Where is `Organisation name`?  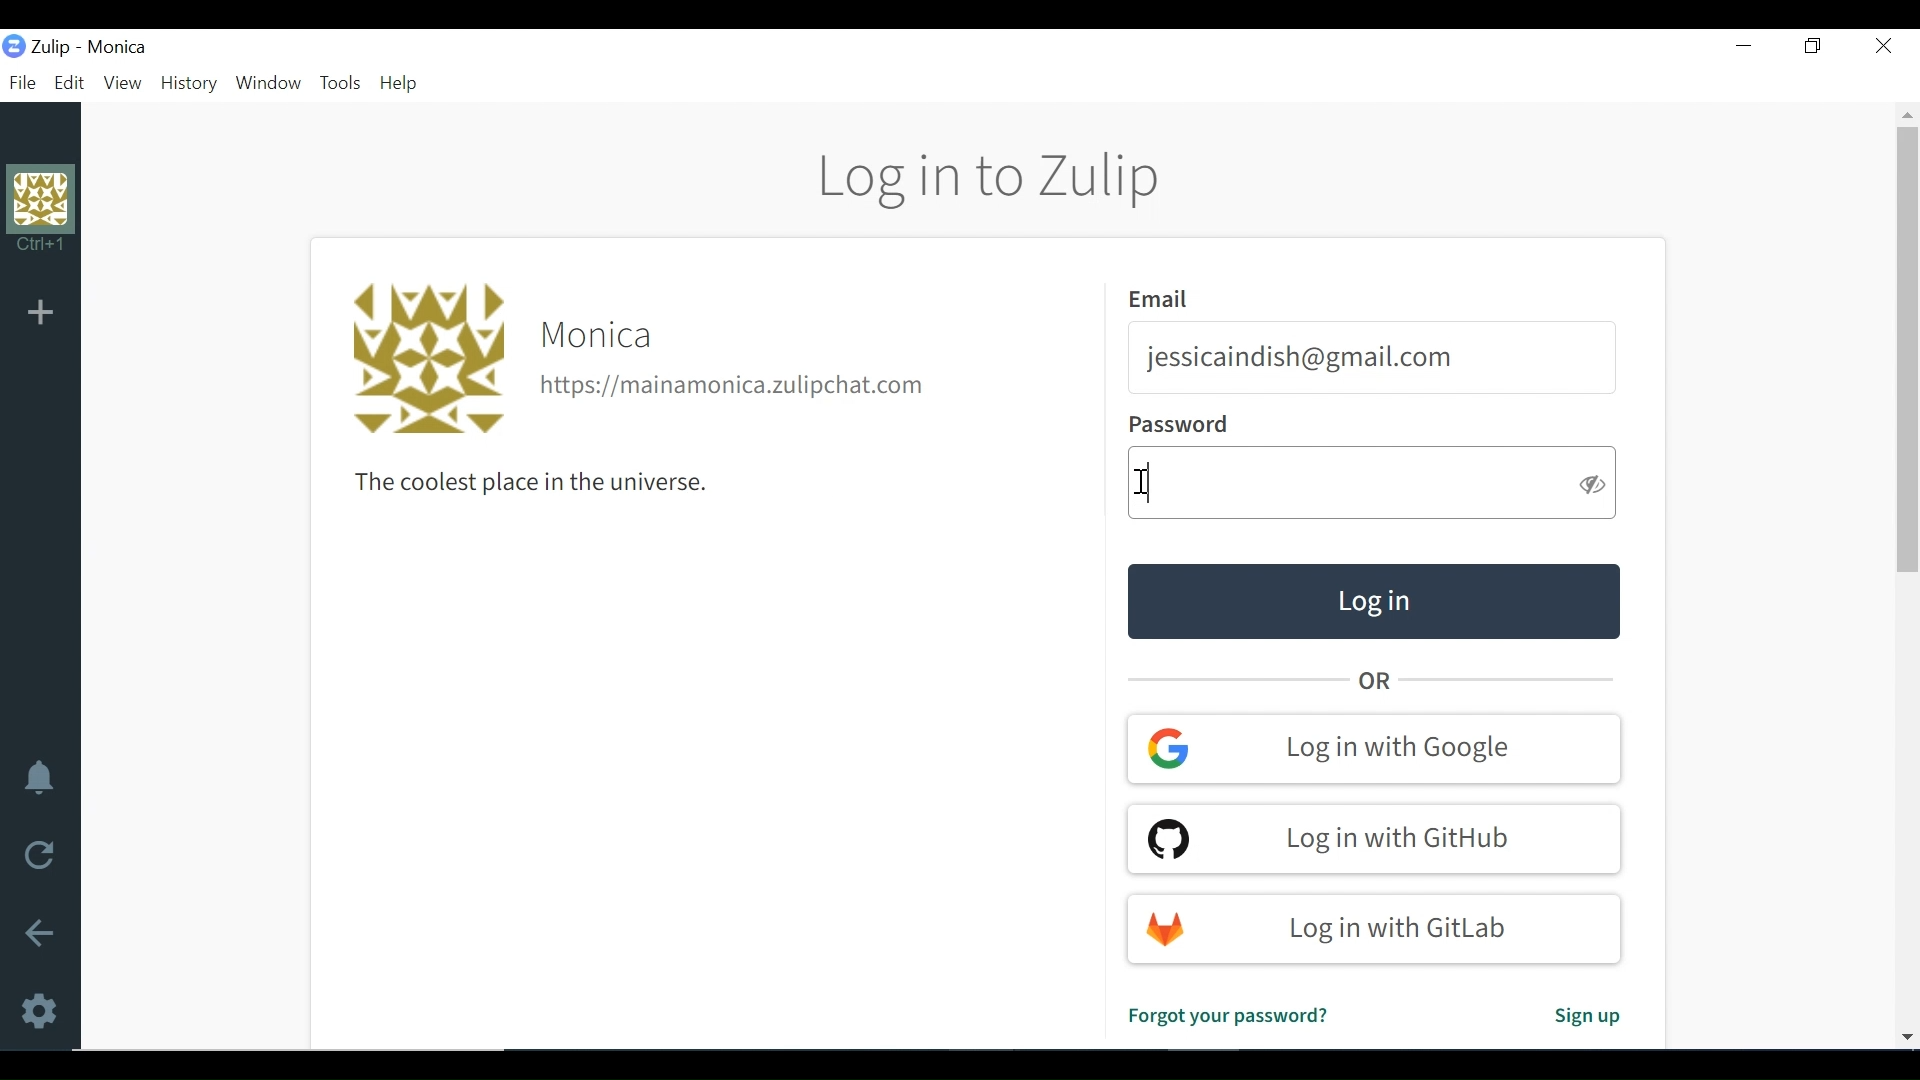
Organisation name is located at coordinates (118, 48).